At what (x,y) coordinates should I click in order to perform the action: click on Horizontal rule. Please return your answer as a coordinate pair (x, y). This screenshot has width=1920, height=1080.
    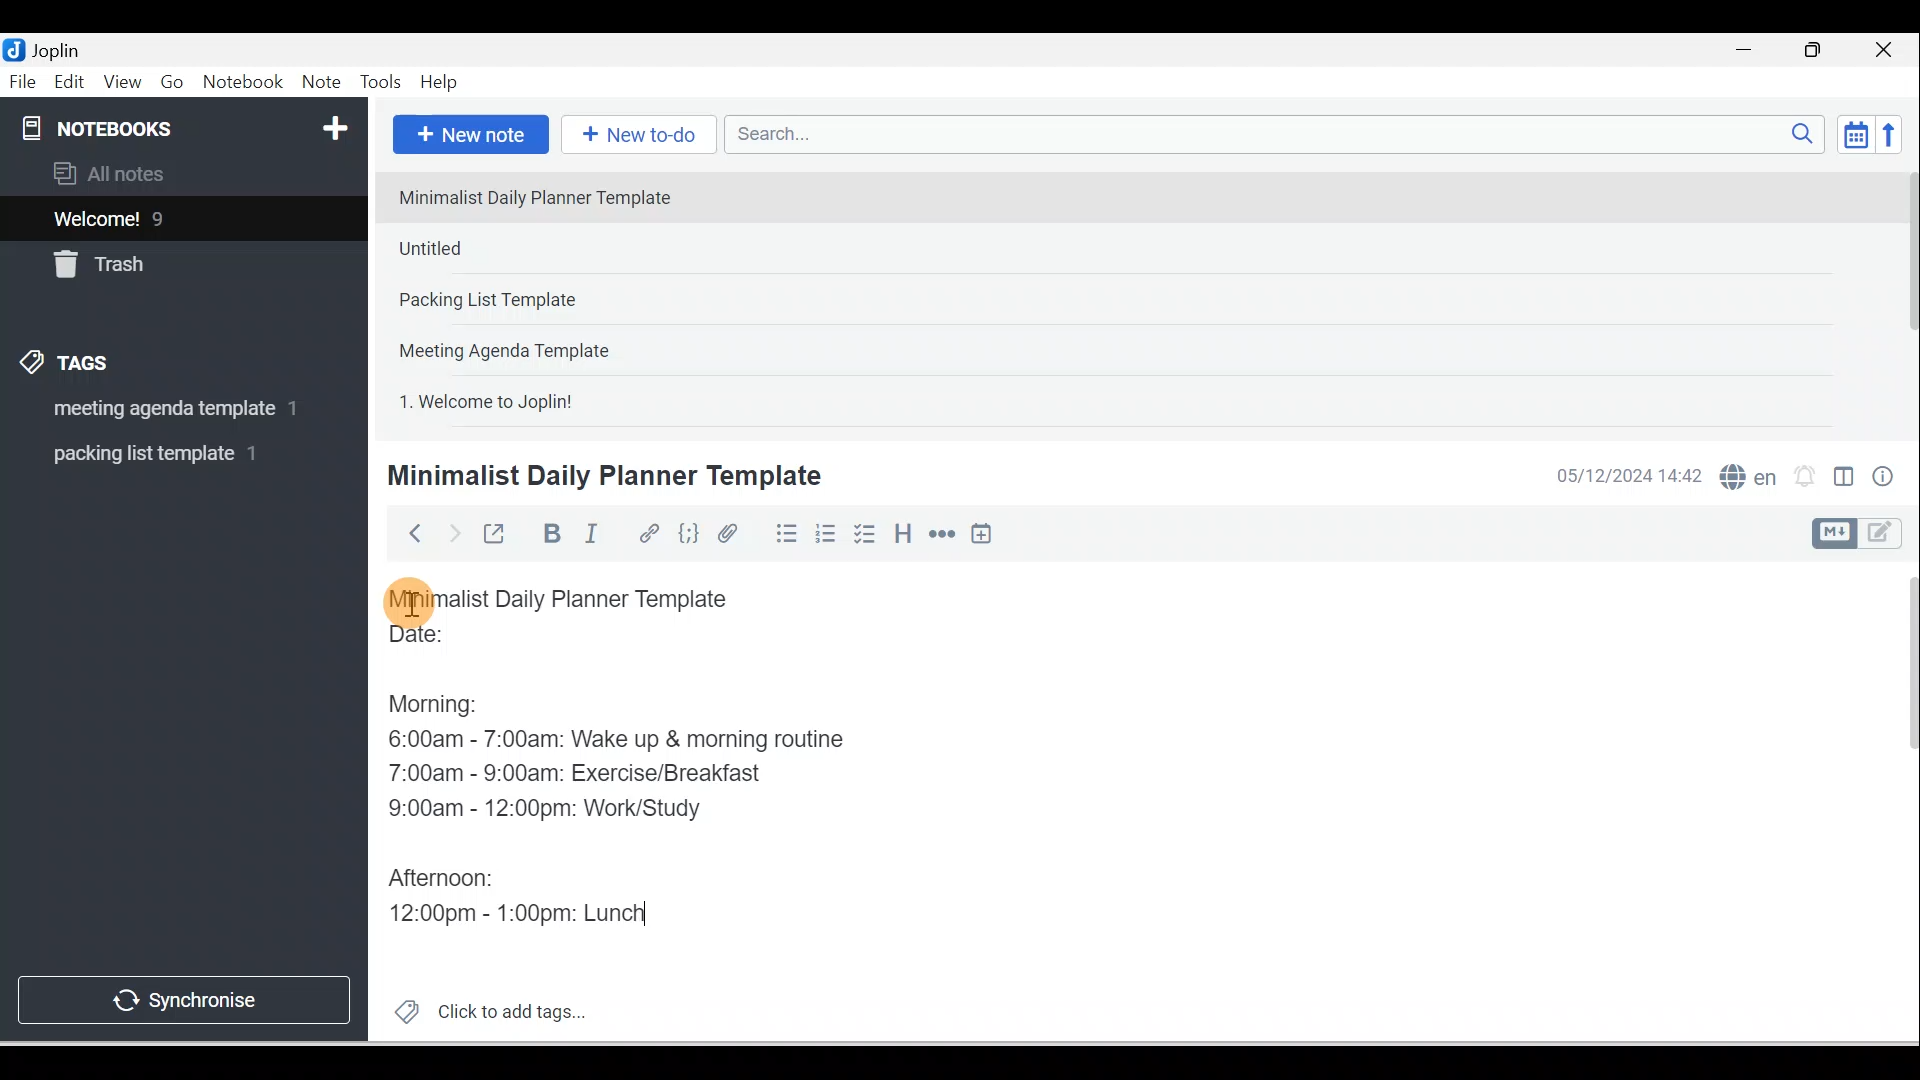
    Looking at the image, I should click on (944, 534).